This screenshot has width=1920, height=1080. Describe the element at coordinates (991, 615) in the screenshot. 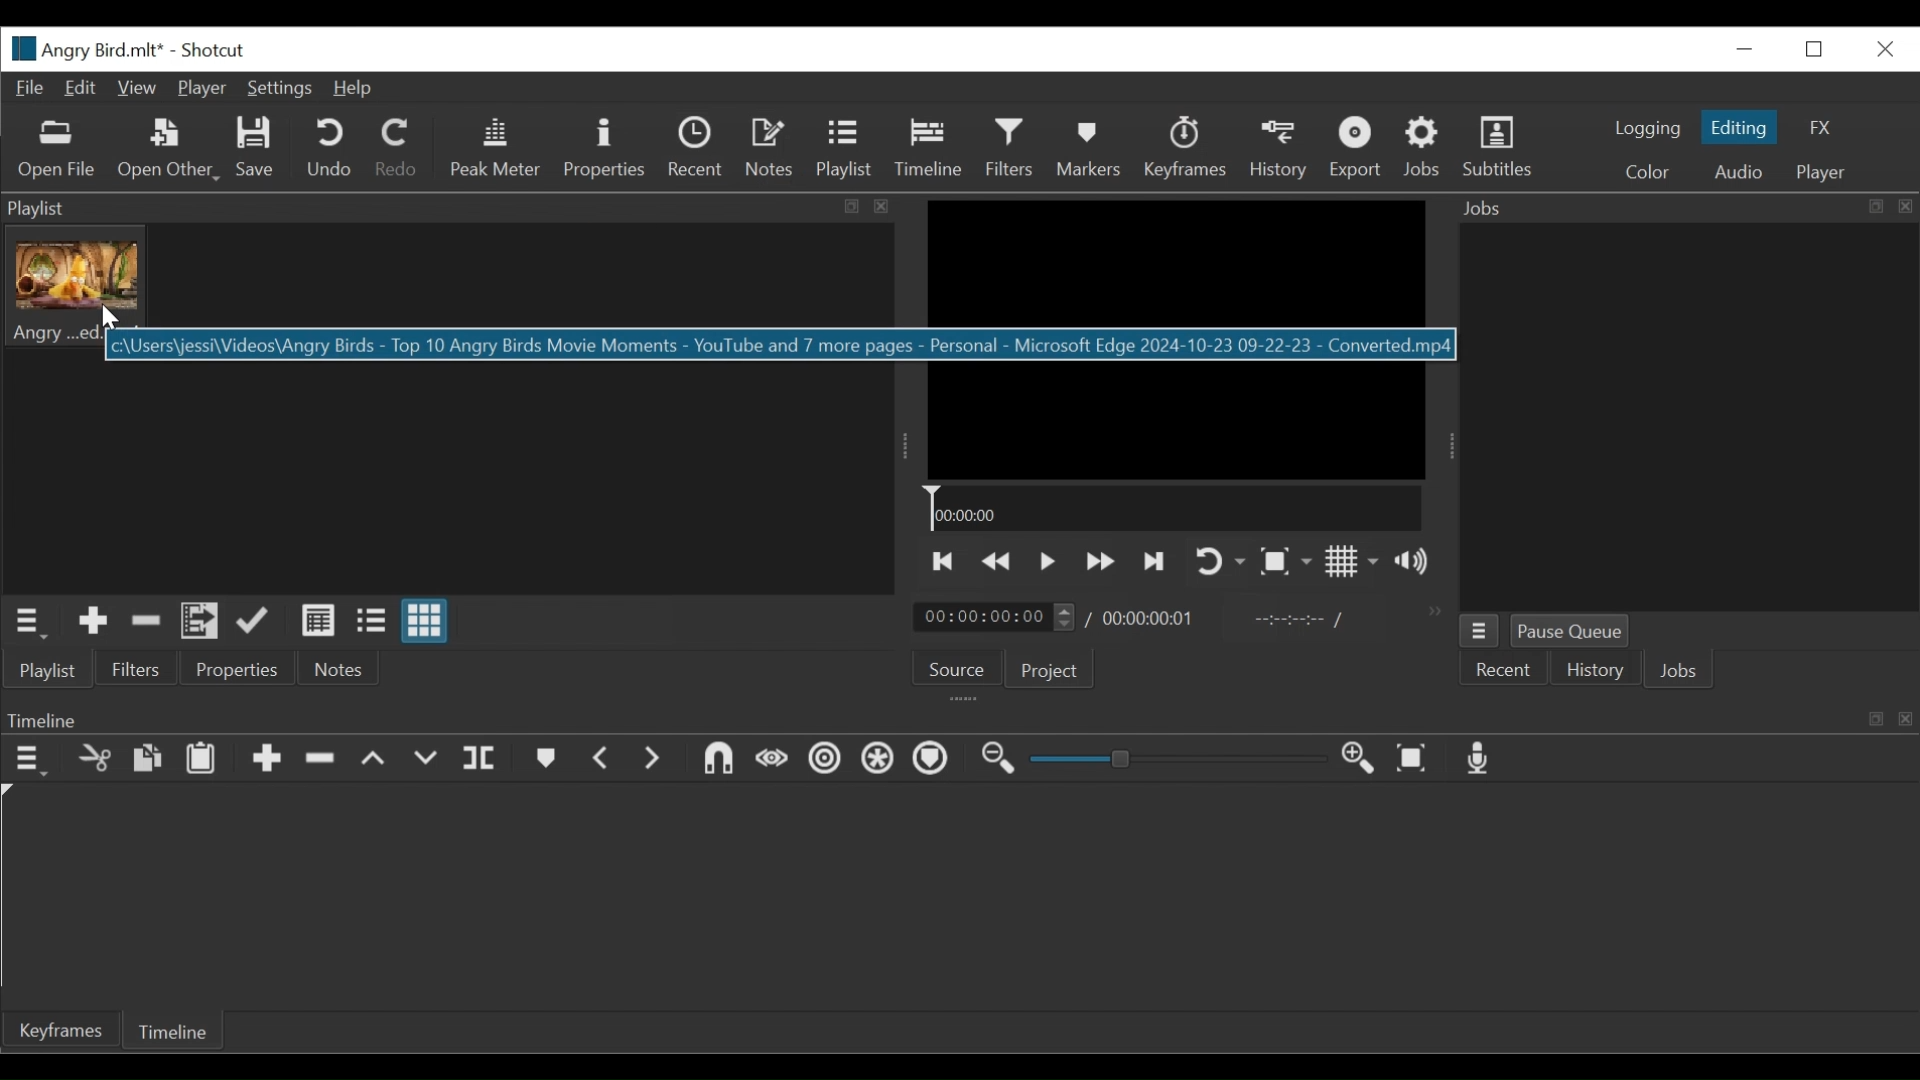

I see `time` at that location.